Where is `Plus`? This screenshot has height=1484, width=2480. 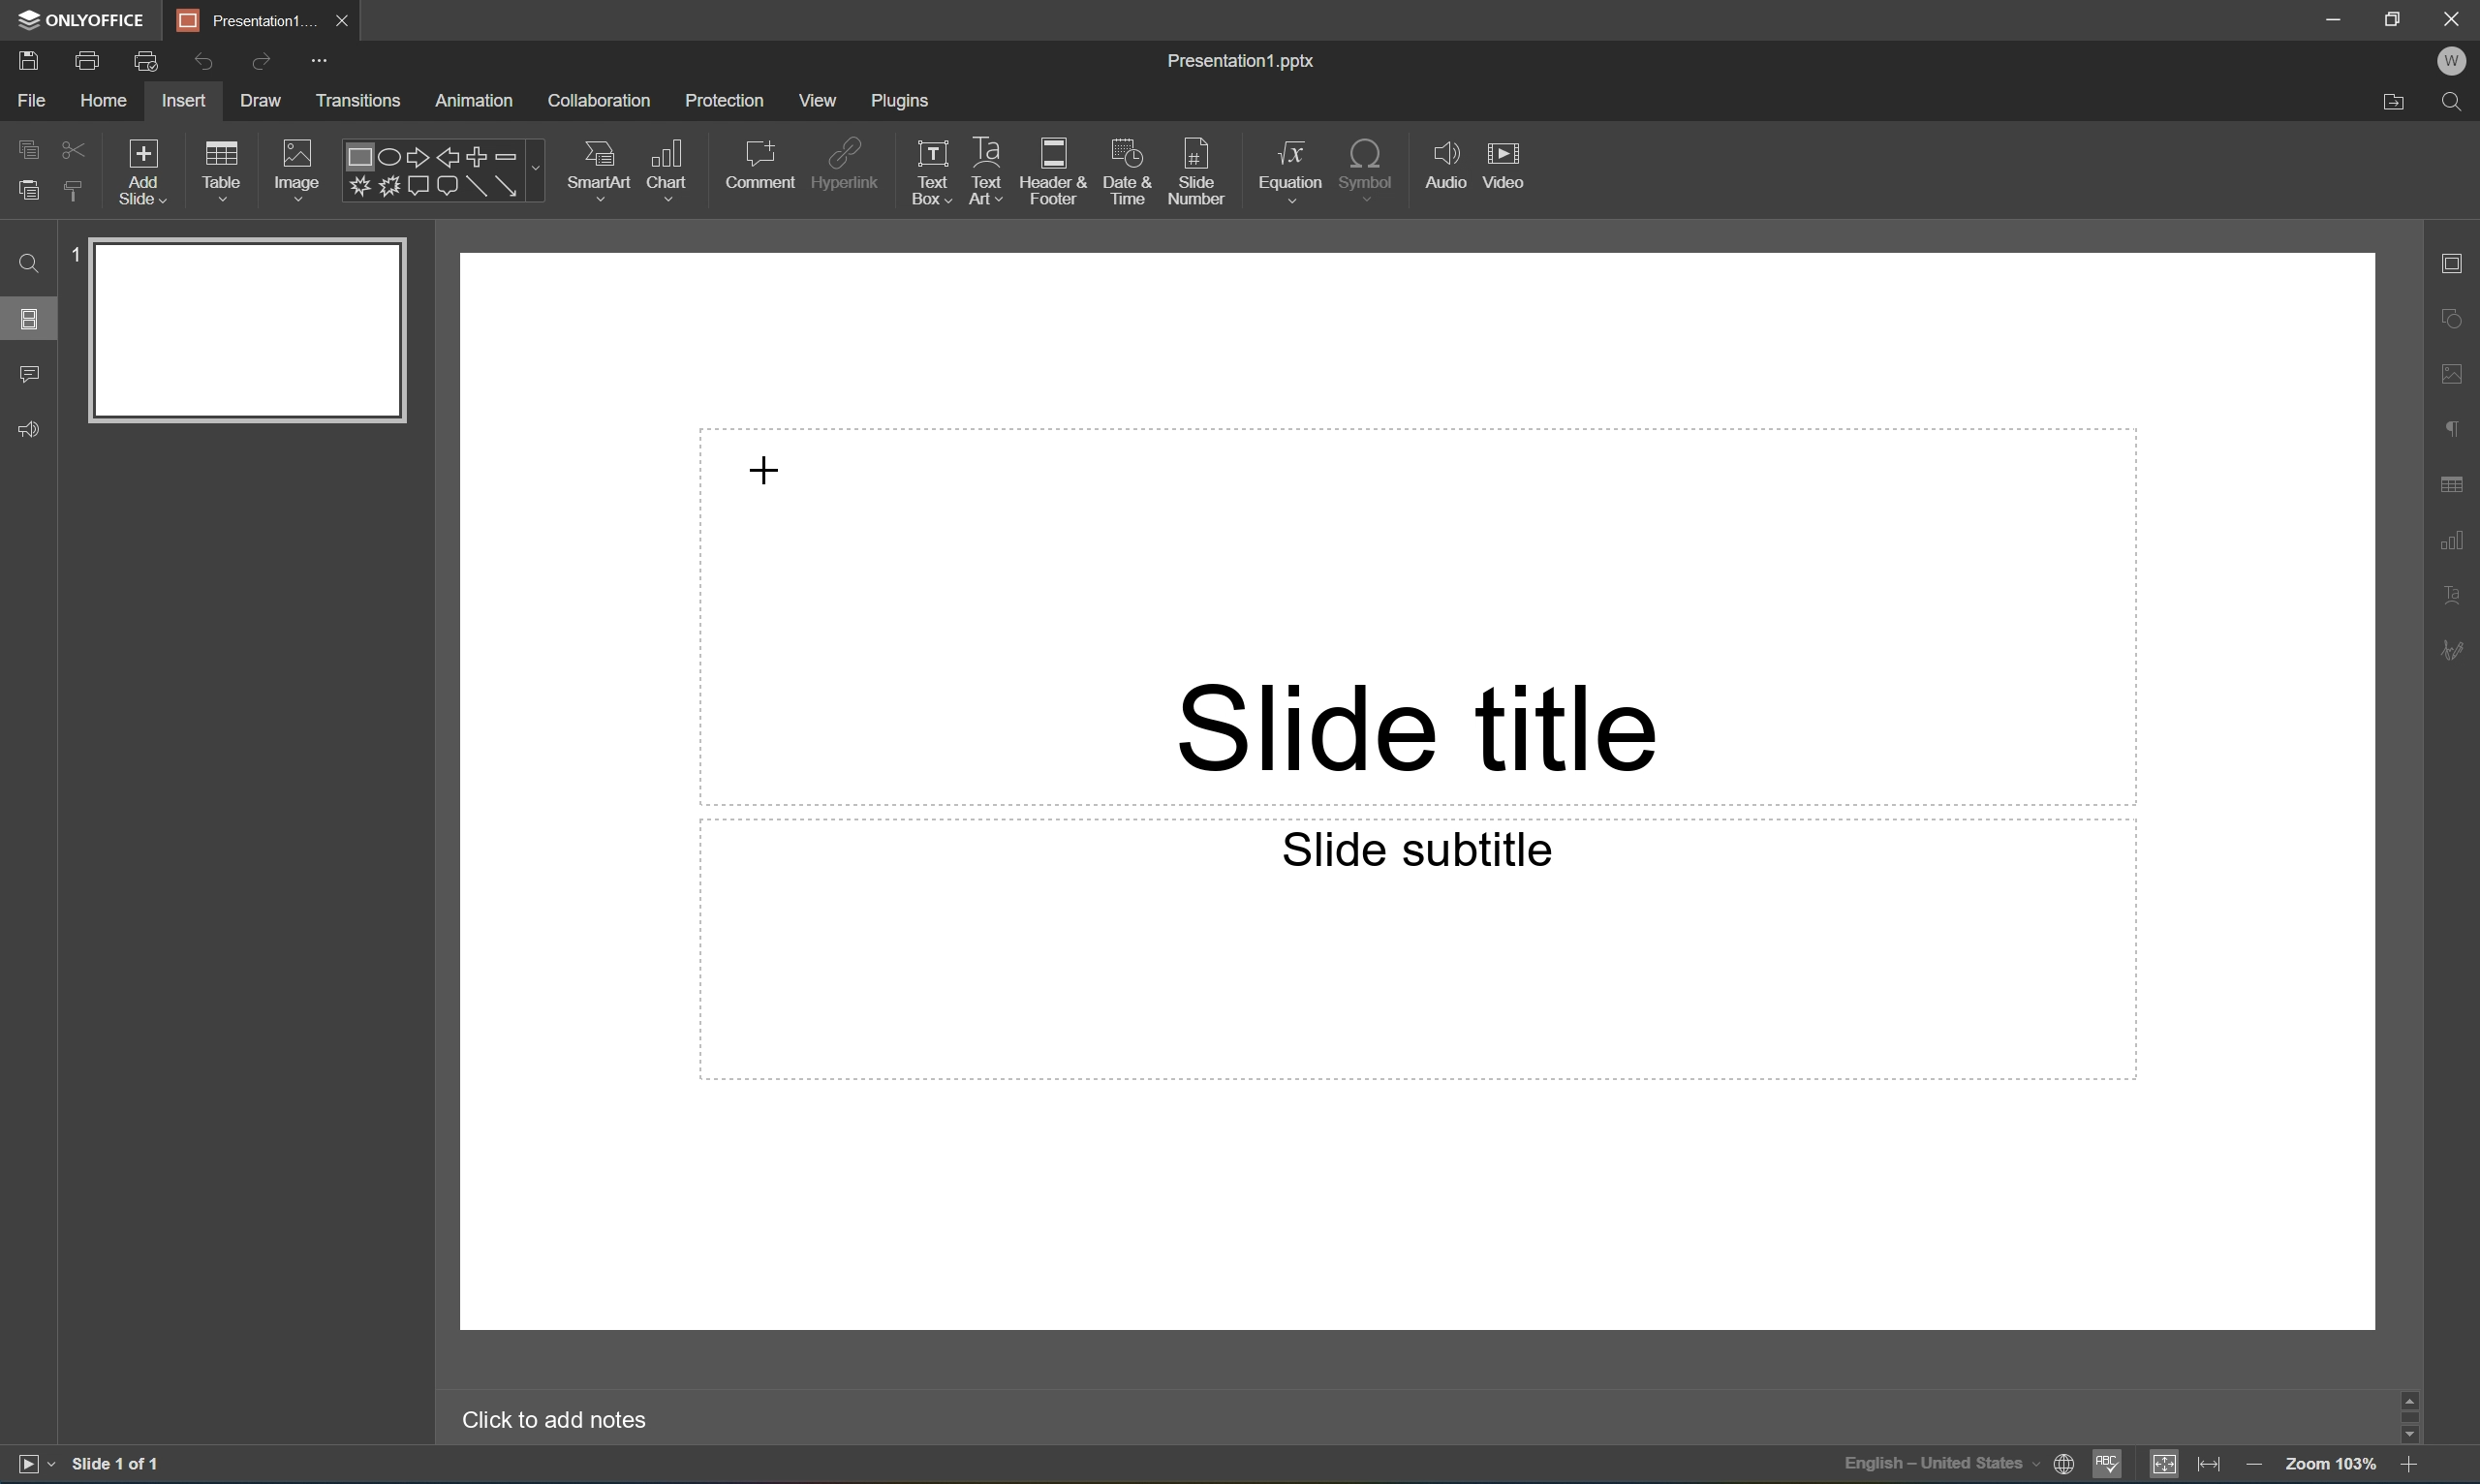 Plus is located at coordinates (478, 156).